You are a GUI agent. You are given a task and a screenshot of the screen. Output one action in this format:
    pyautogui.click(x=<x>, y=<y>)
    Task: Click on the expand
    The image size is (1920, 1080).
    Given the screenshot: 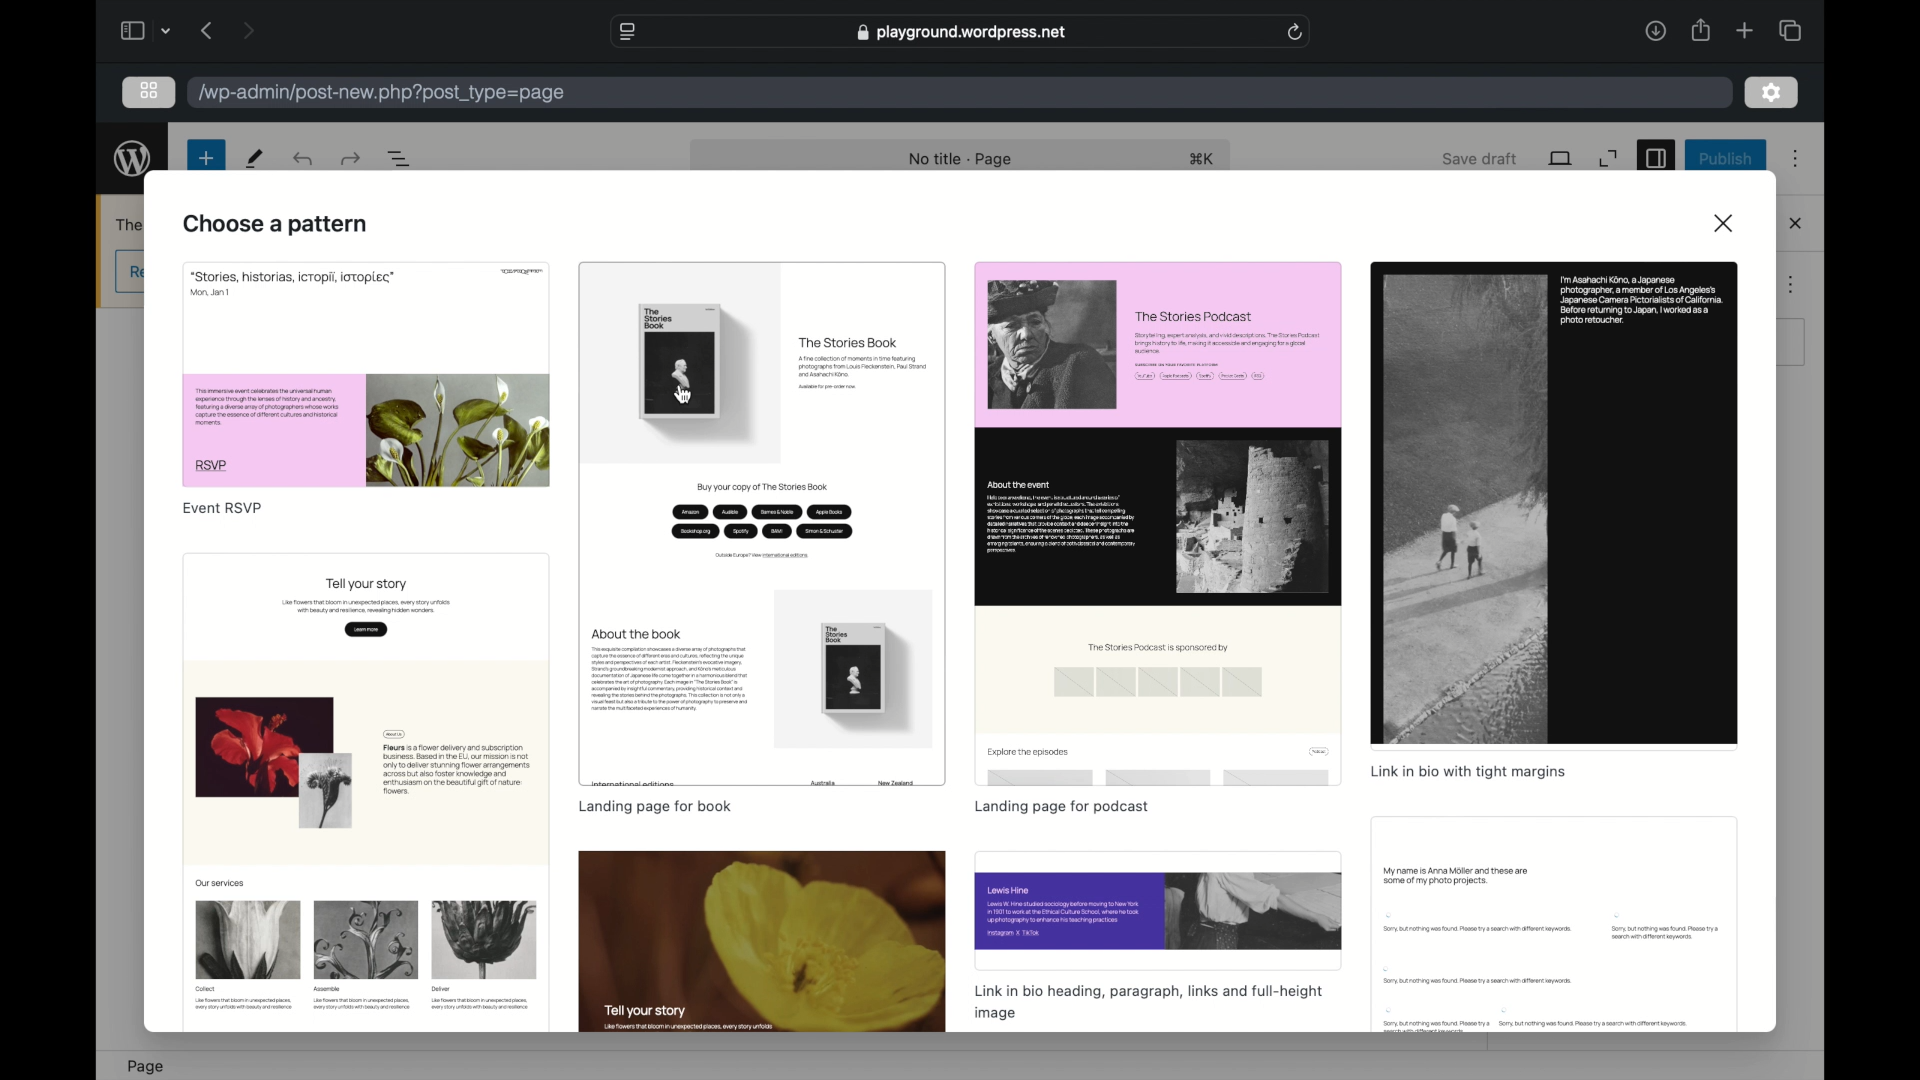 What is the action you would take?
    pyautogui.click(x=1608, y=159)
    